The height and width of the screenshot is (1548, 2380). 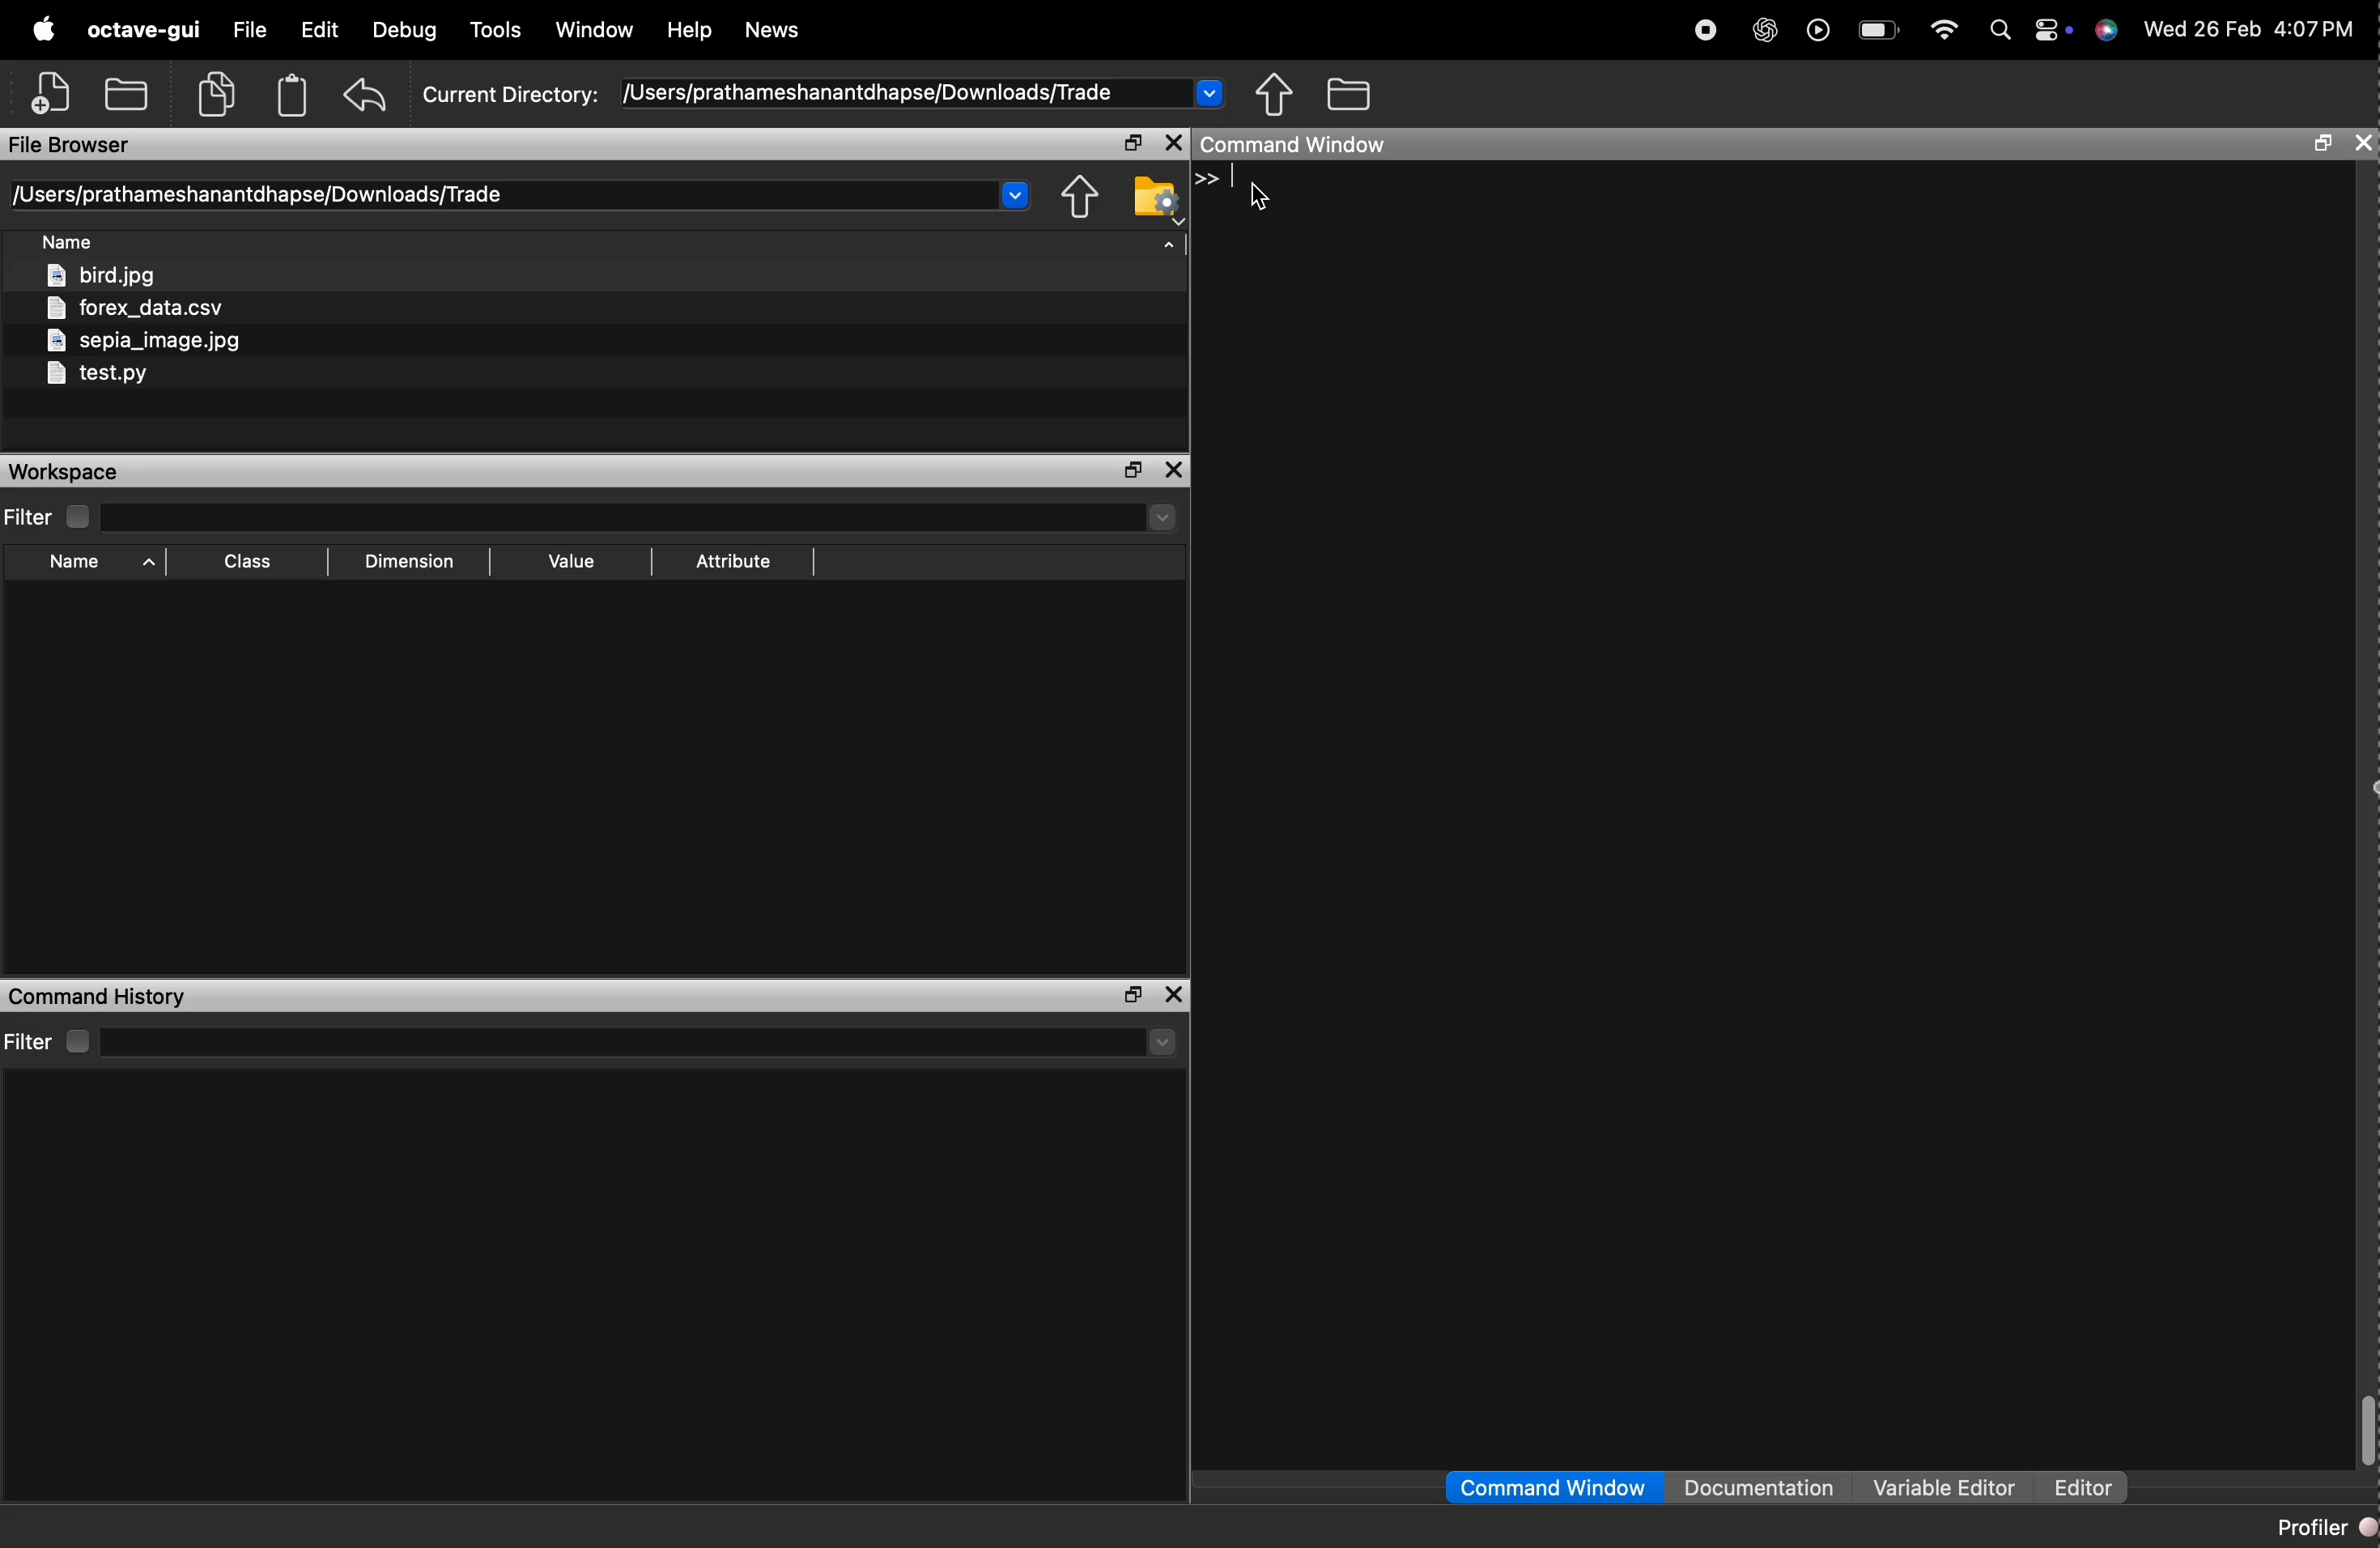 I want to click on /Users/prathameshanantdhapse/Downloads/Trade, so click(x=871, y=93).